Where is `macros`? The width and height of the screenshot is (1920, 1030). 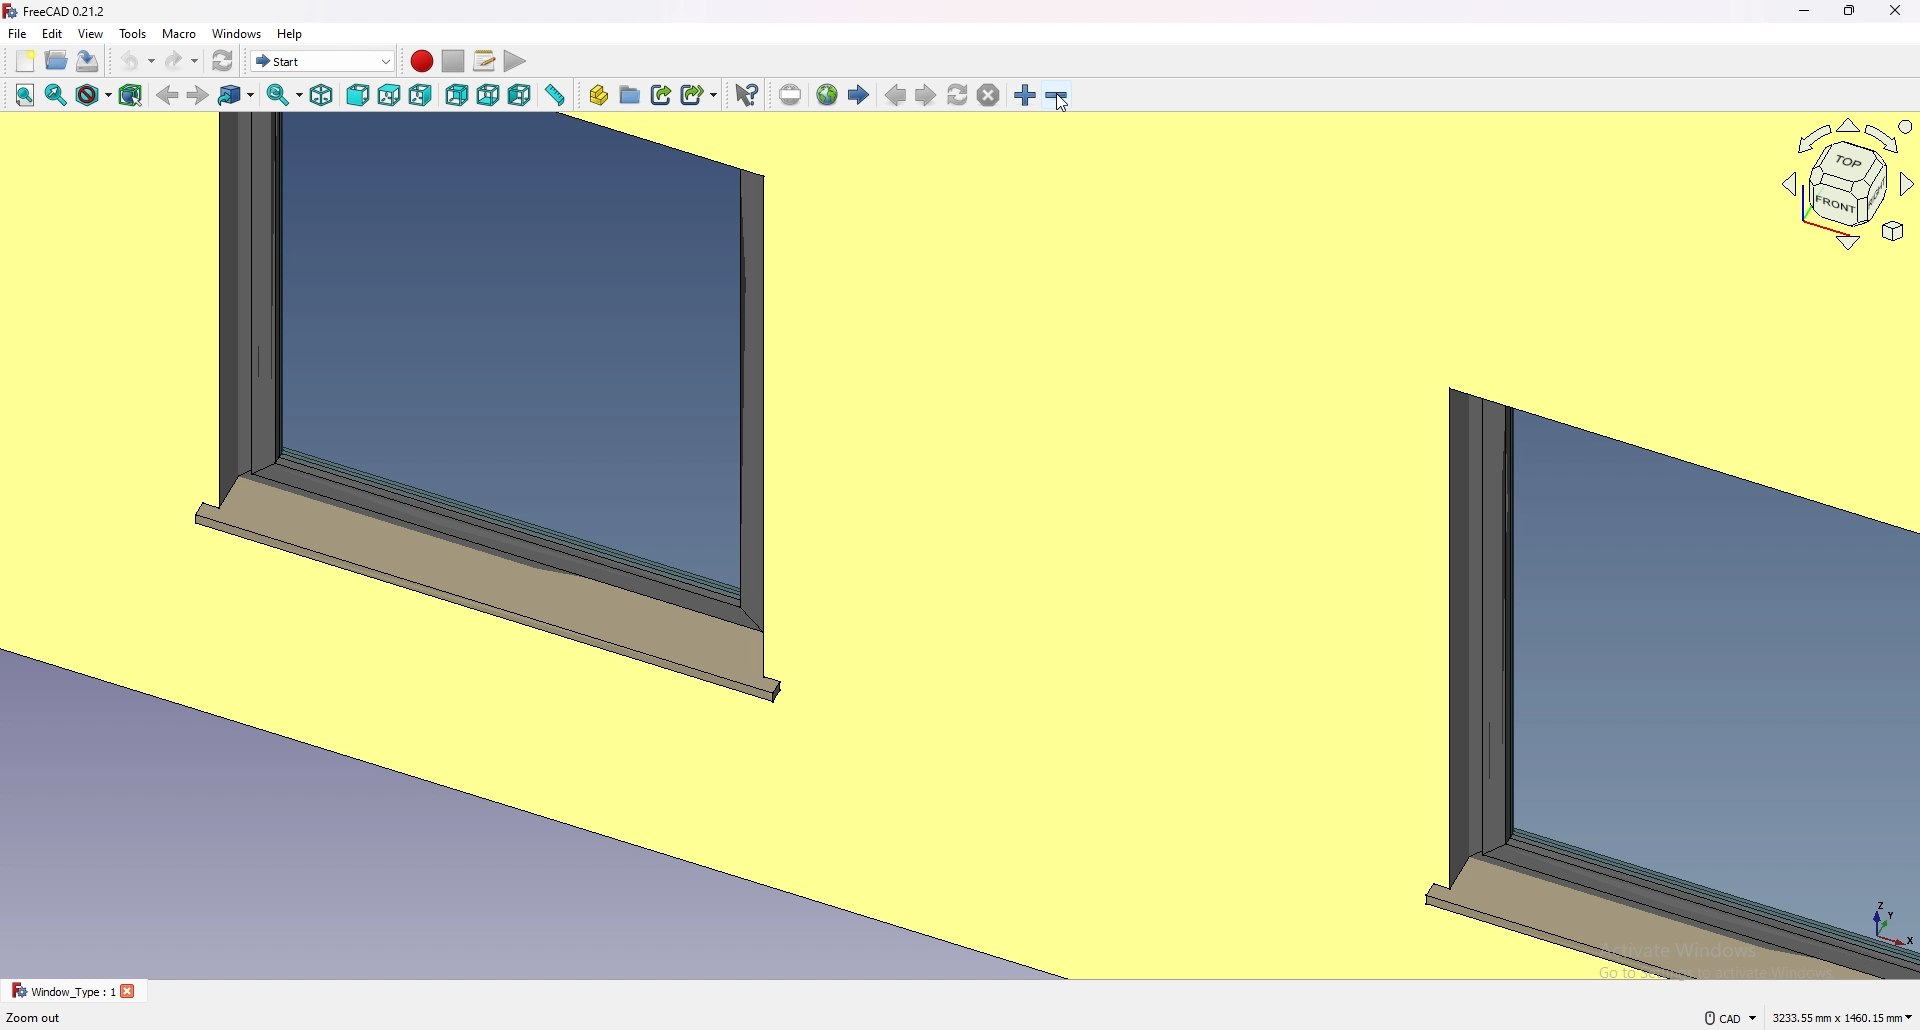 macros is located at coordinates (485, 59).